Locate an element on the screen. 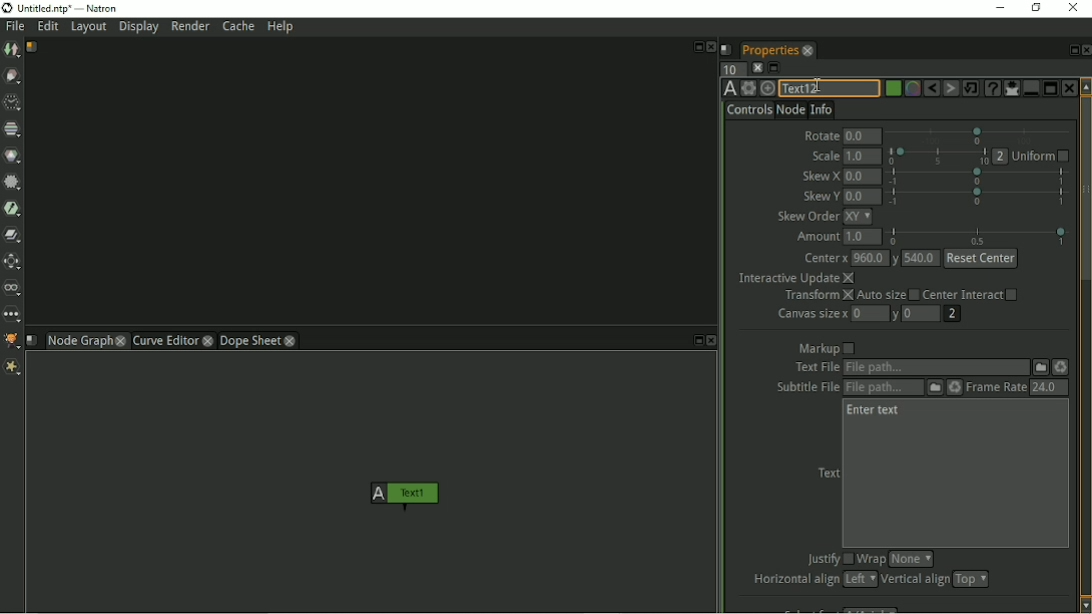 The image size is (1092, 614). file path is located at coordinates (936, 368).